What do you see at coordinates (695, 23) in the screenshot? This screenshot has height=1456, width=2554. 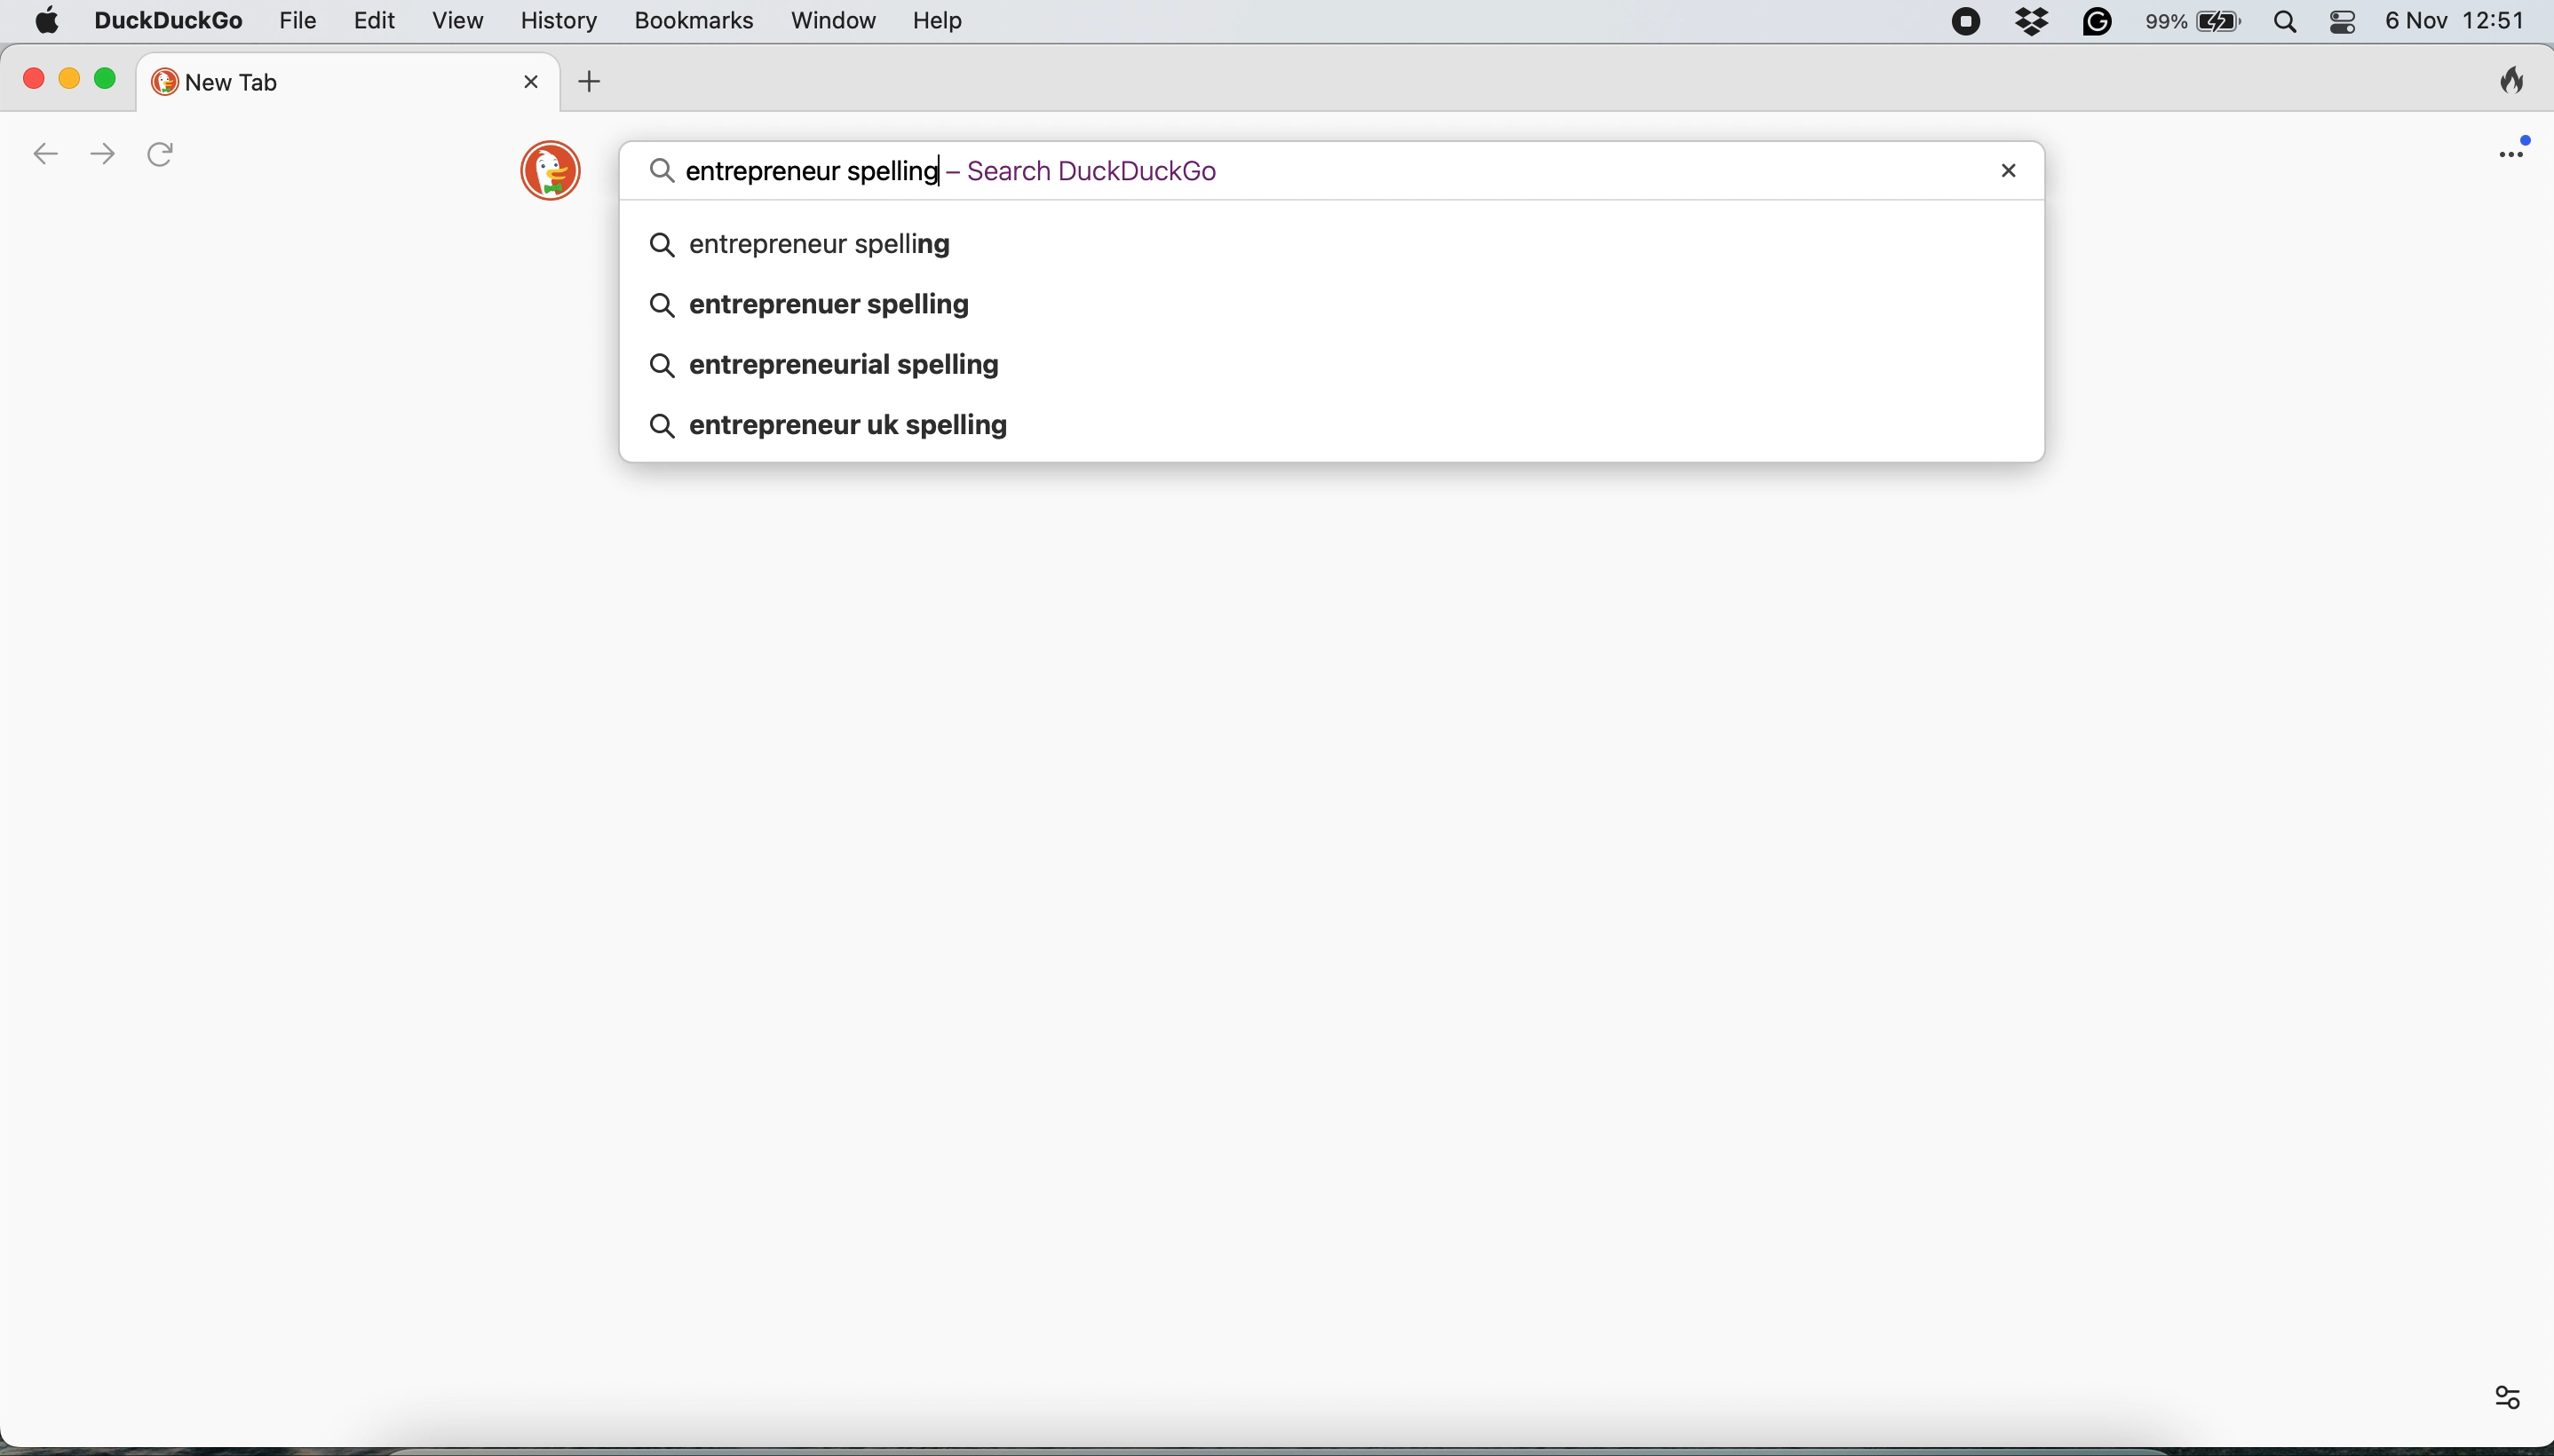 I see `bookmarks` at bounding box center [695, 23].